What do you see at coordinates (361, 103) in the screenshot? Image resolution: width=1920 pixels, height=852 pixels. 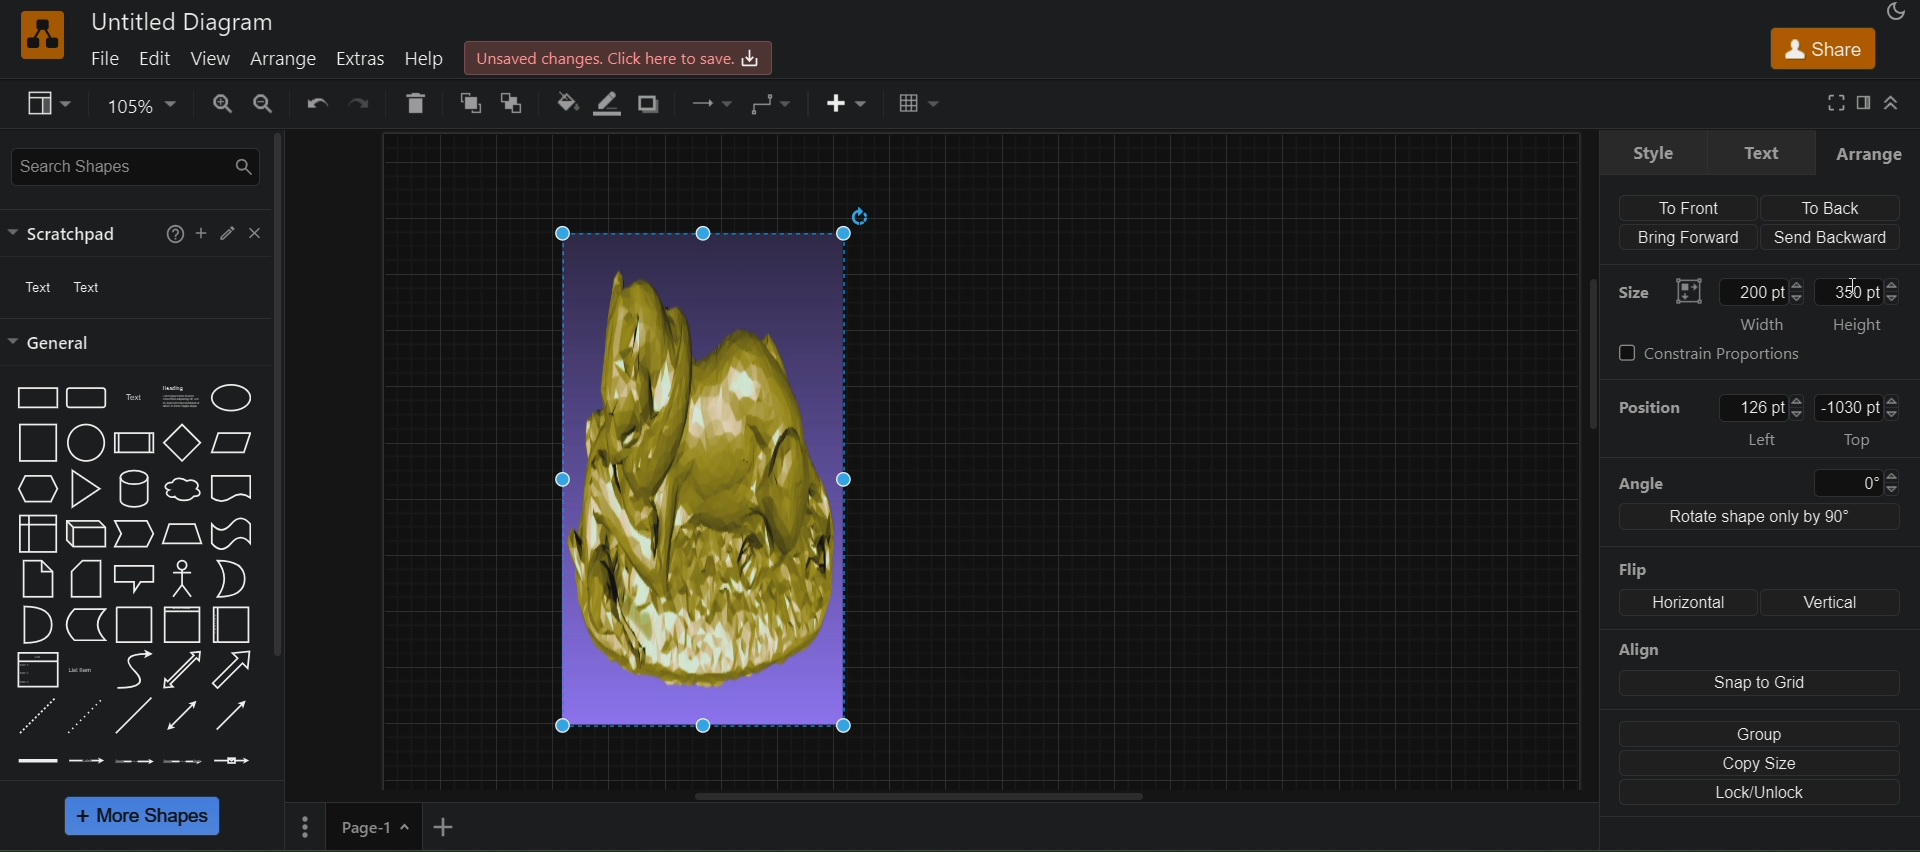 I see `redo` at bounding box center [361, 103].